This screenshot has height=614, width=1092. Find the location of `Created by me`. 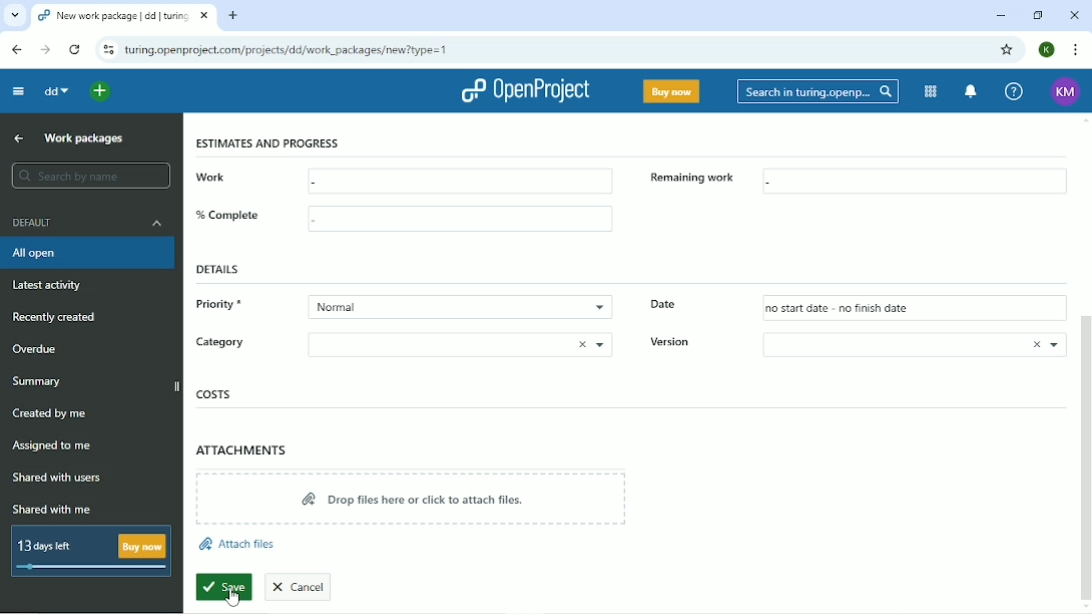

Created by me is located at coordinates (49, 414).